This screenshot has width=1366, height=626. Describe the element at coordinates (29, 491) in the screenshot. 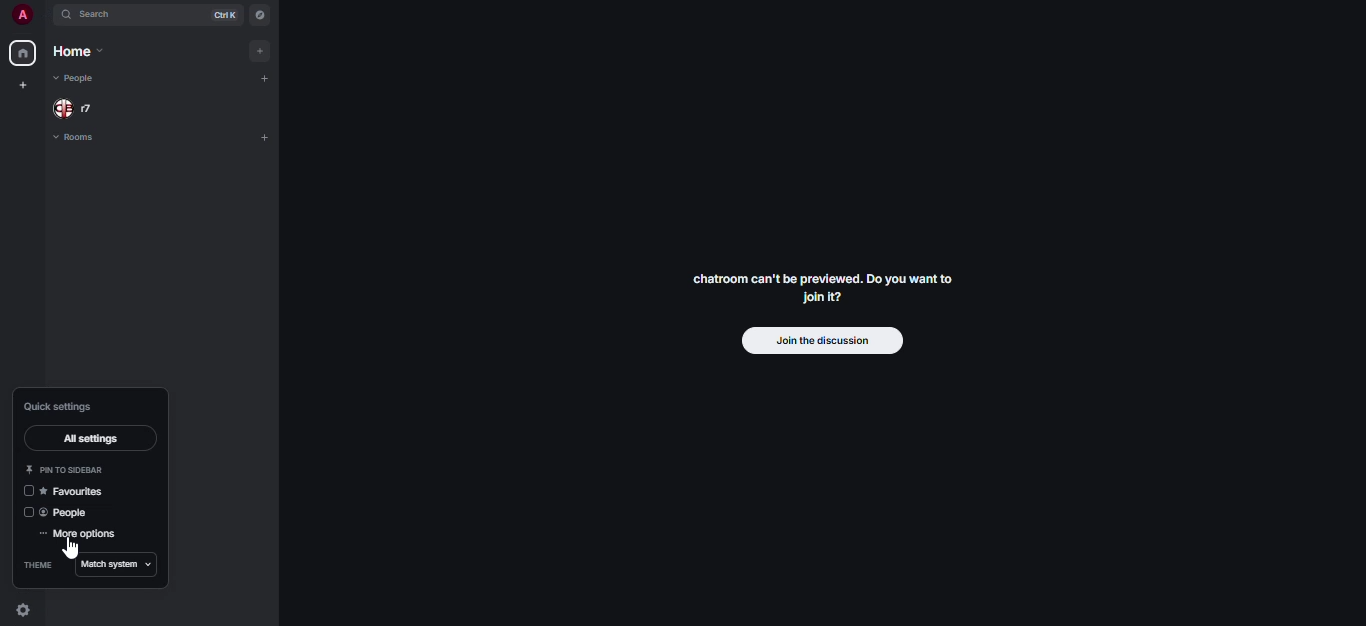

I see `click to enable` at that location.